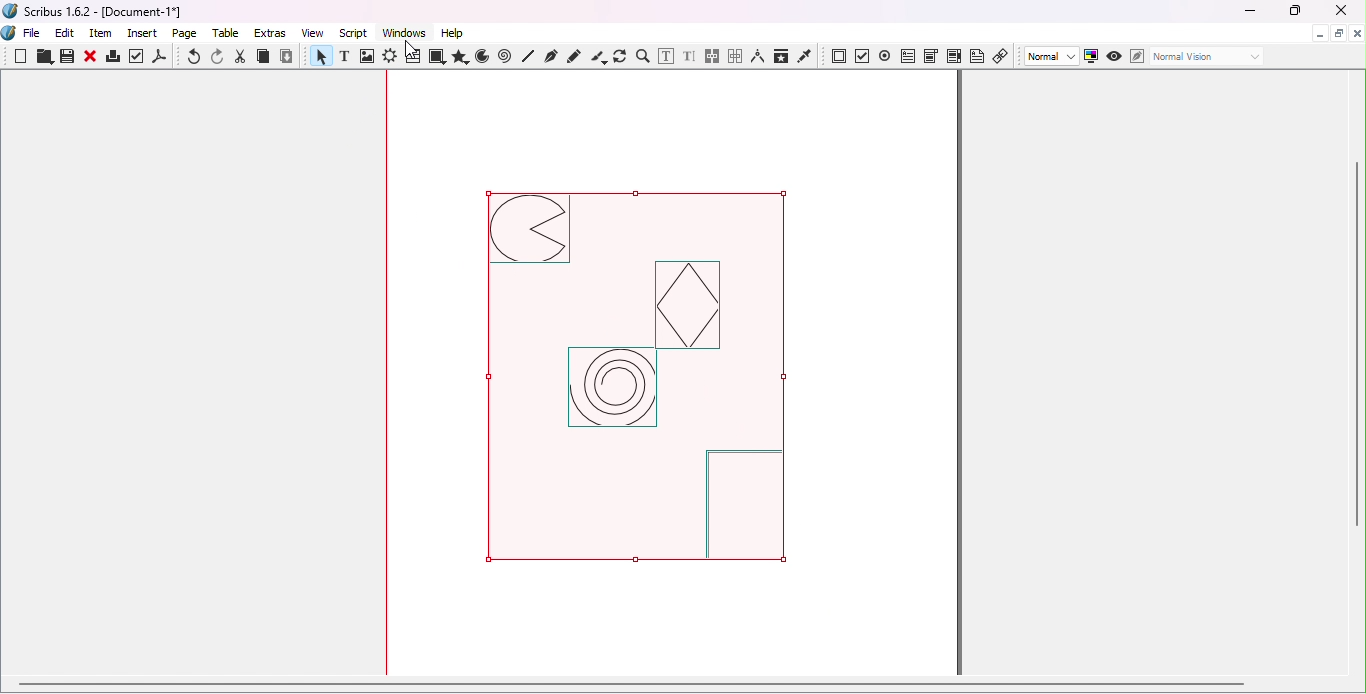 The height and width of the screenshot is (694, 1366). I want to click on Edit, so click(65, 33).